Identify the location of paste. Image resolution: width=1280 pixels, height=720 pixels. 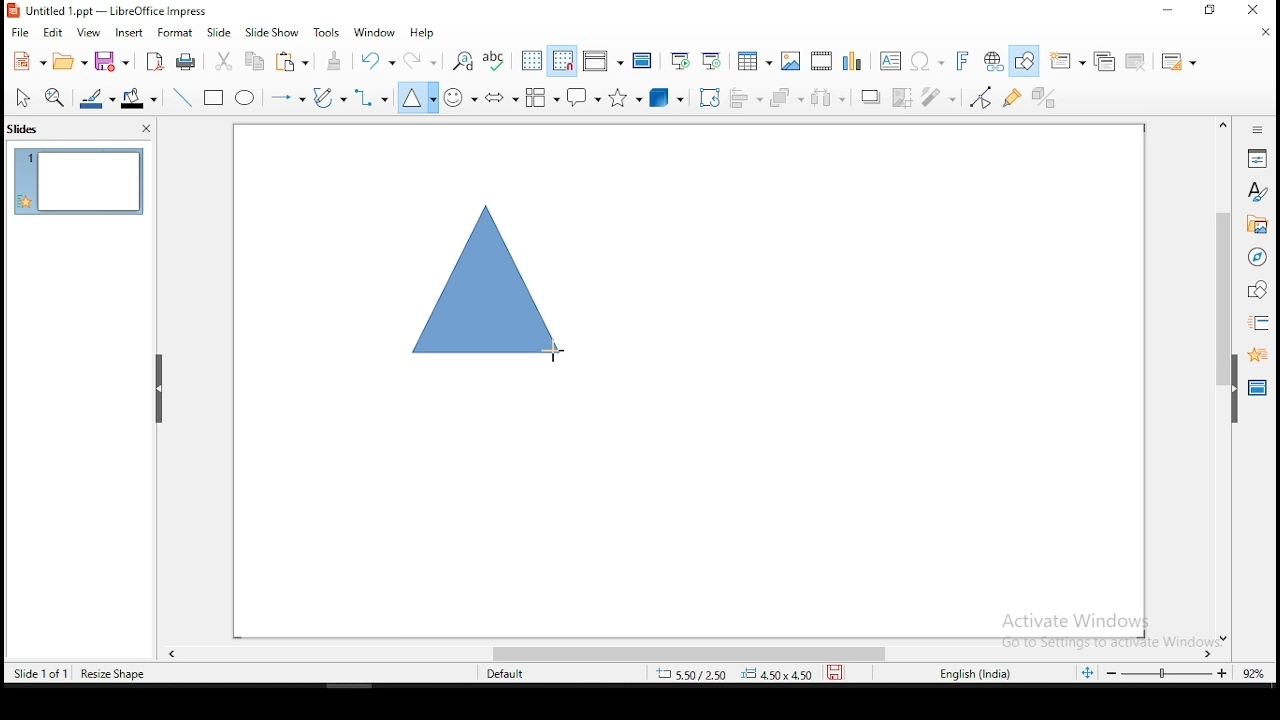
(295, 64).